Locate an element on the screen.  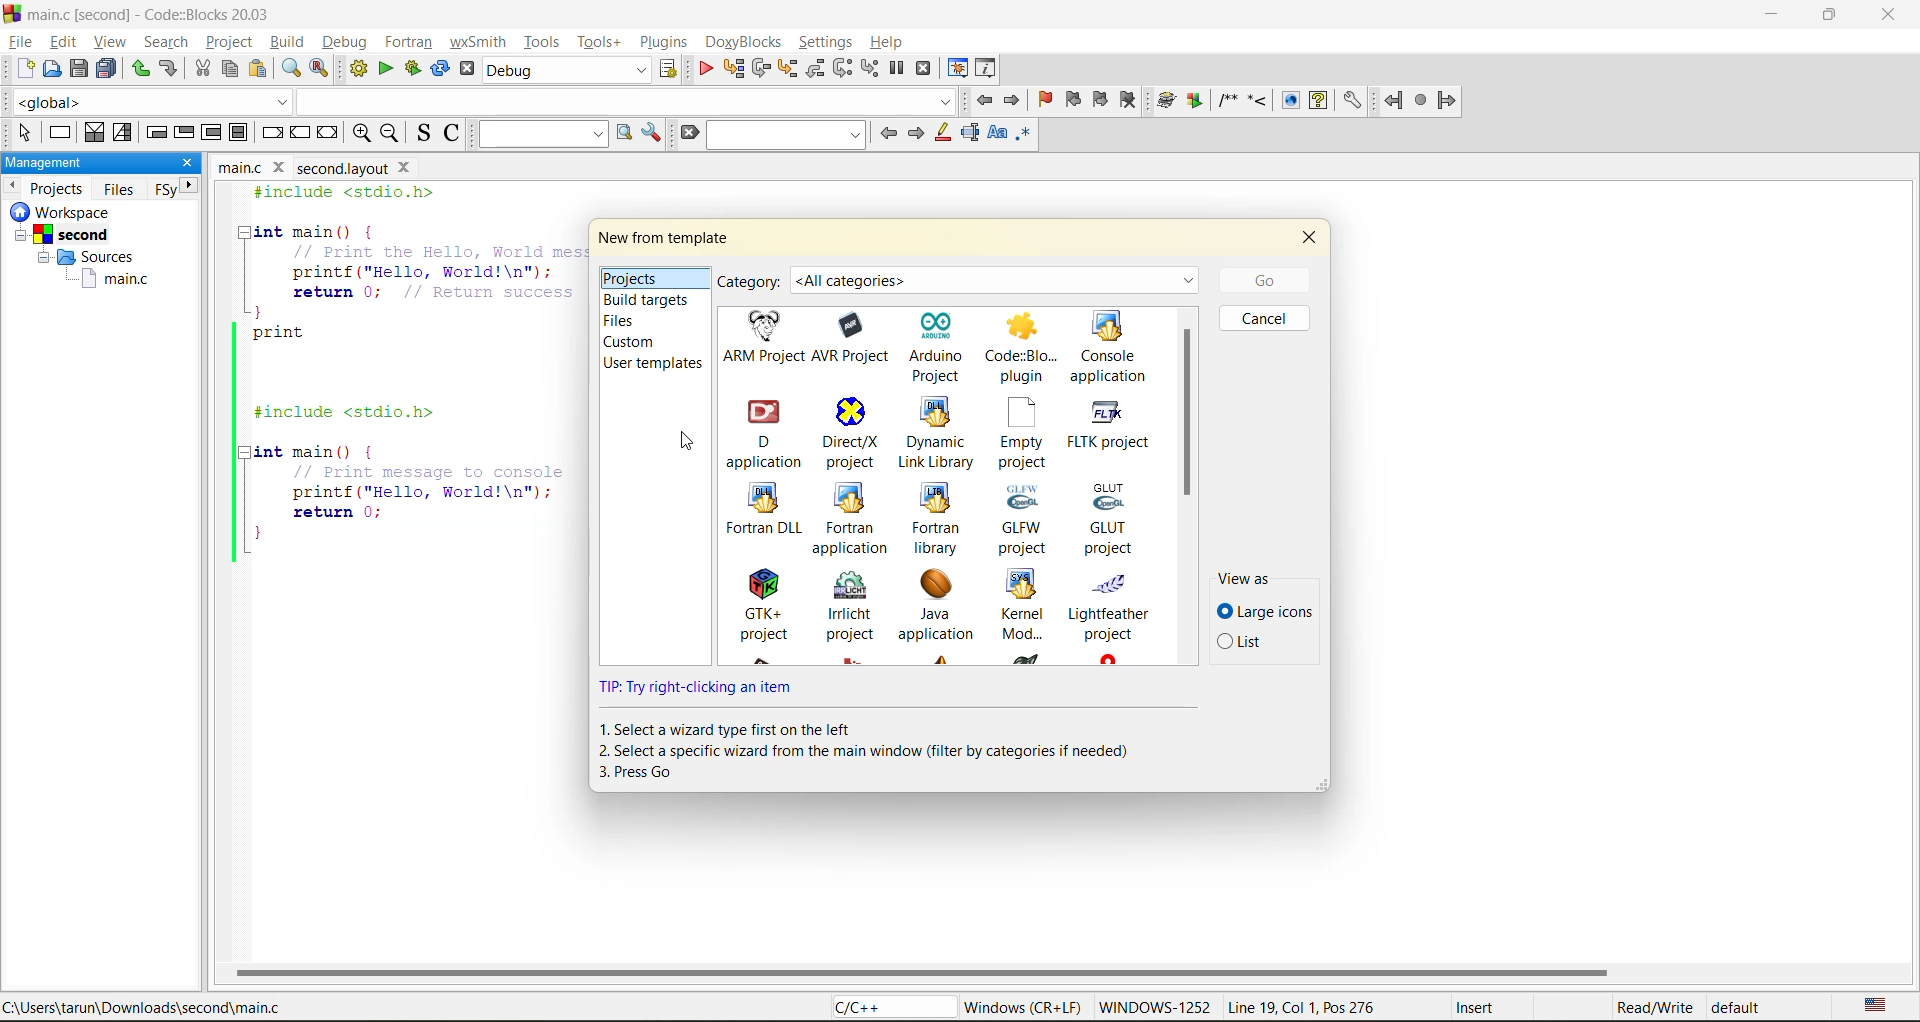
arm project is located at coordinates (761, 336).